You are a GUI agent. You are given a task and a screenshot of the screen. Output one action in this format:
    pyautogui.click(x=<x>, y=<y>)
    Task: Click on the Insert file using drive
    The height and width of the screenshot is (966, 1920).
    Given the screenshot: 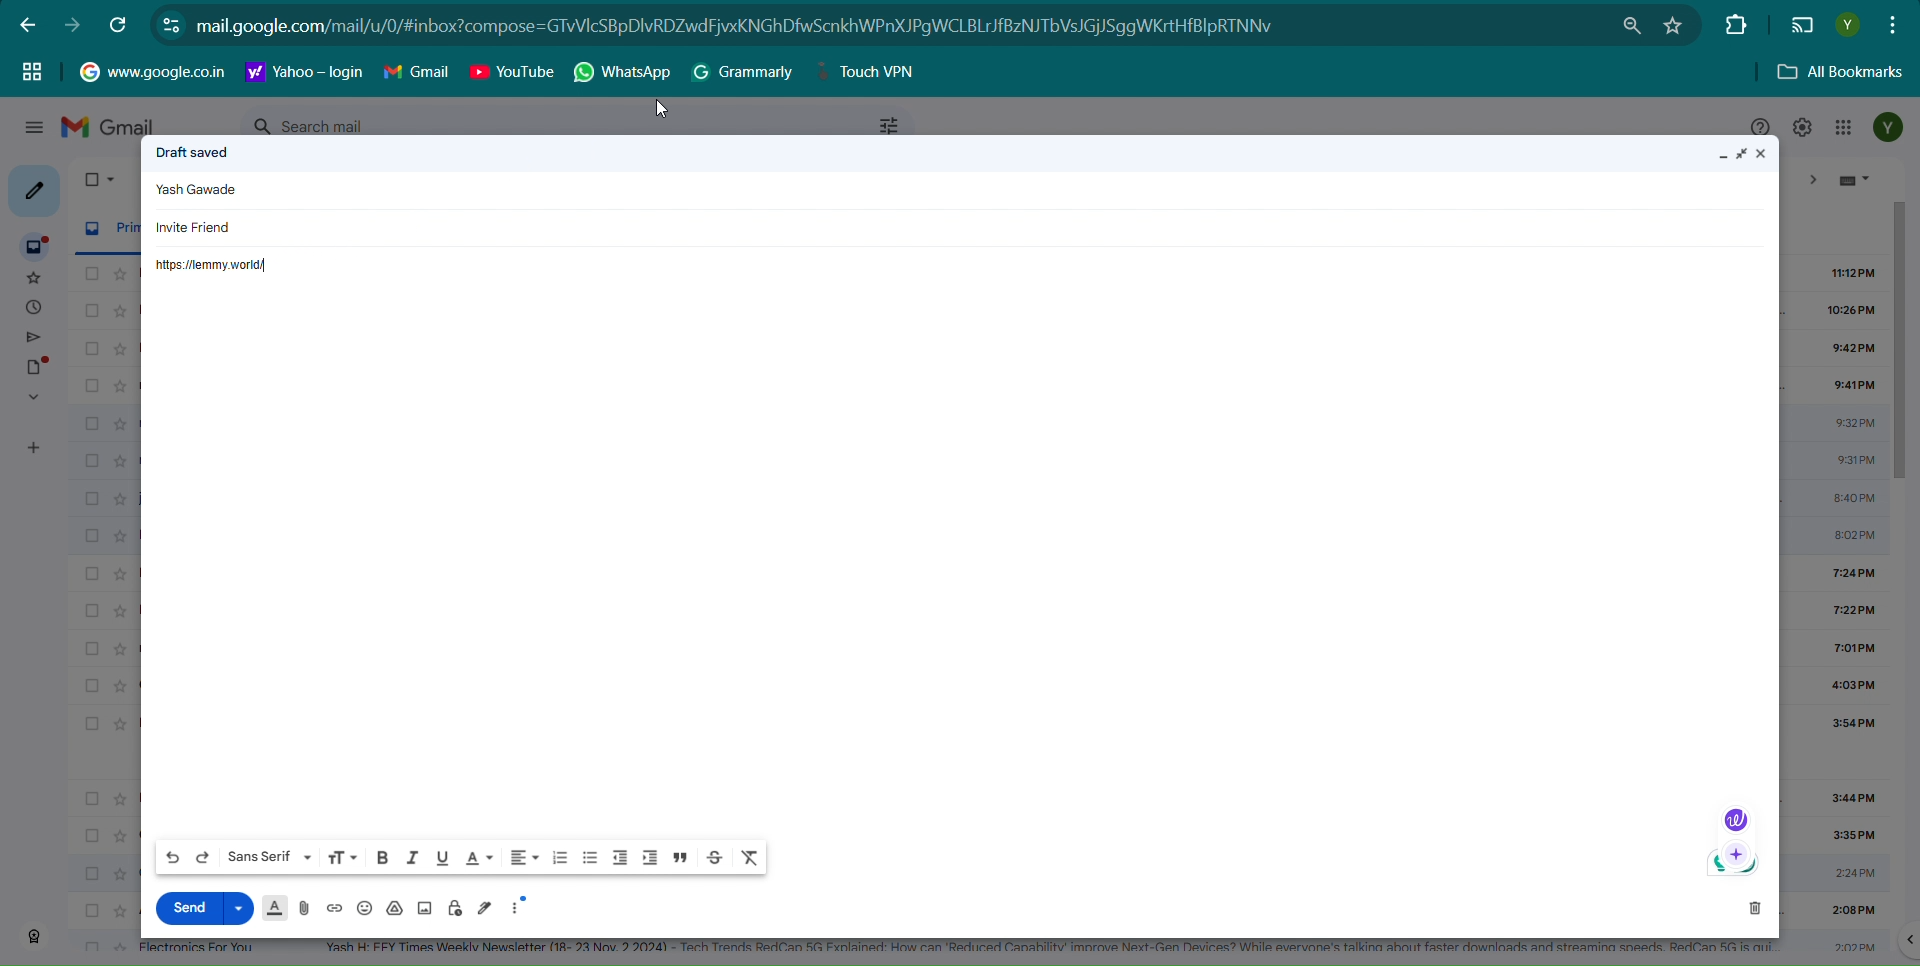 What is the action you would take?
    pyautogui.click(x=396, y=908)
    